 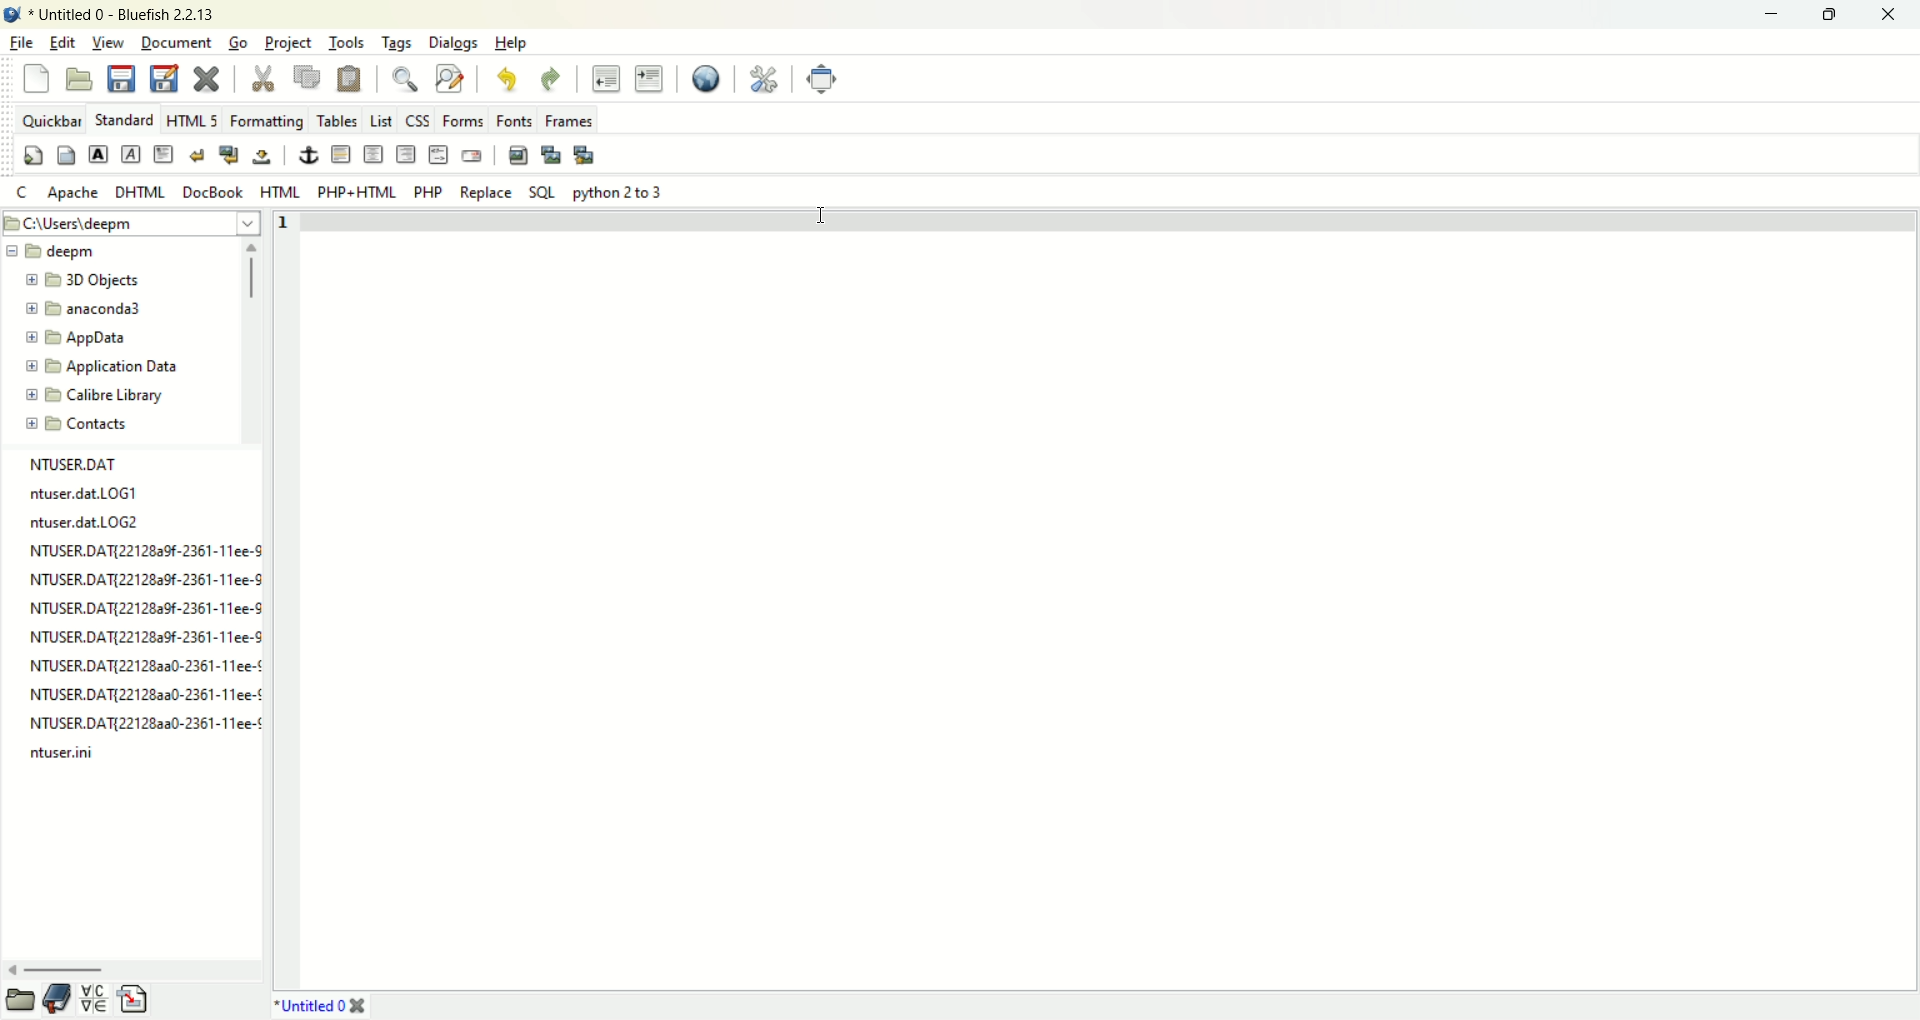 I want to click on Application icon, so click(x=12, y=12).